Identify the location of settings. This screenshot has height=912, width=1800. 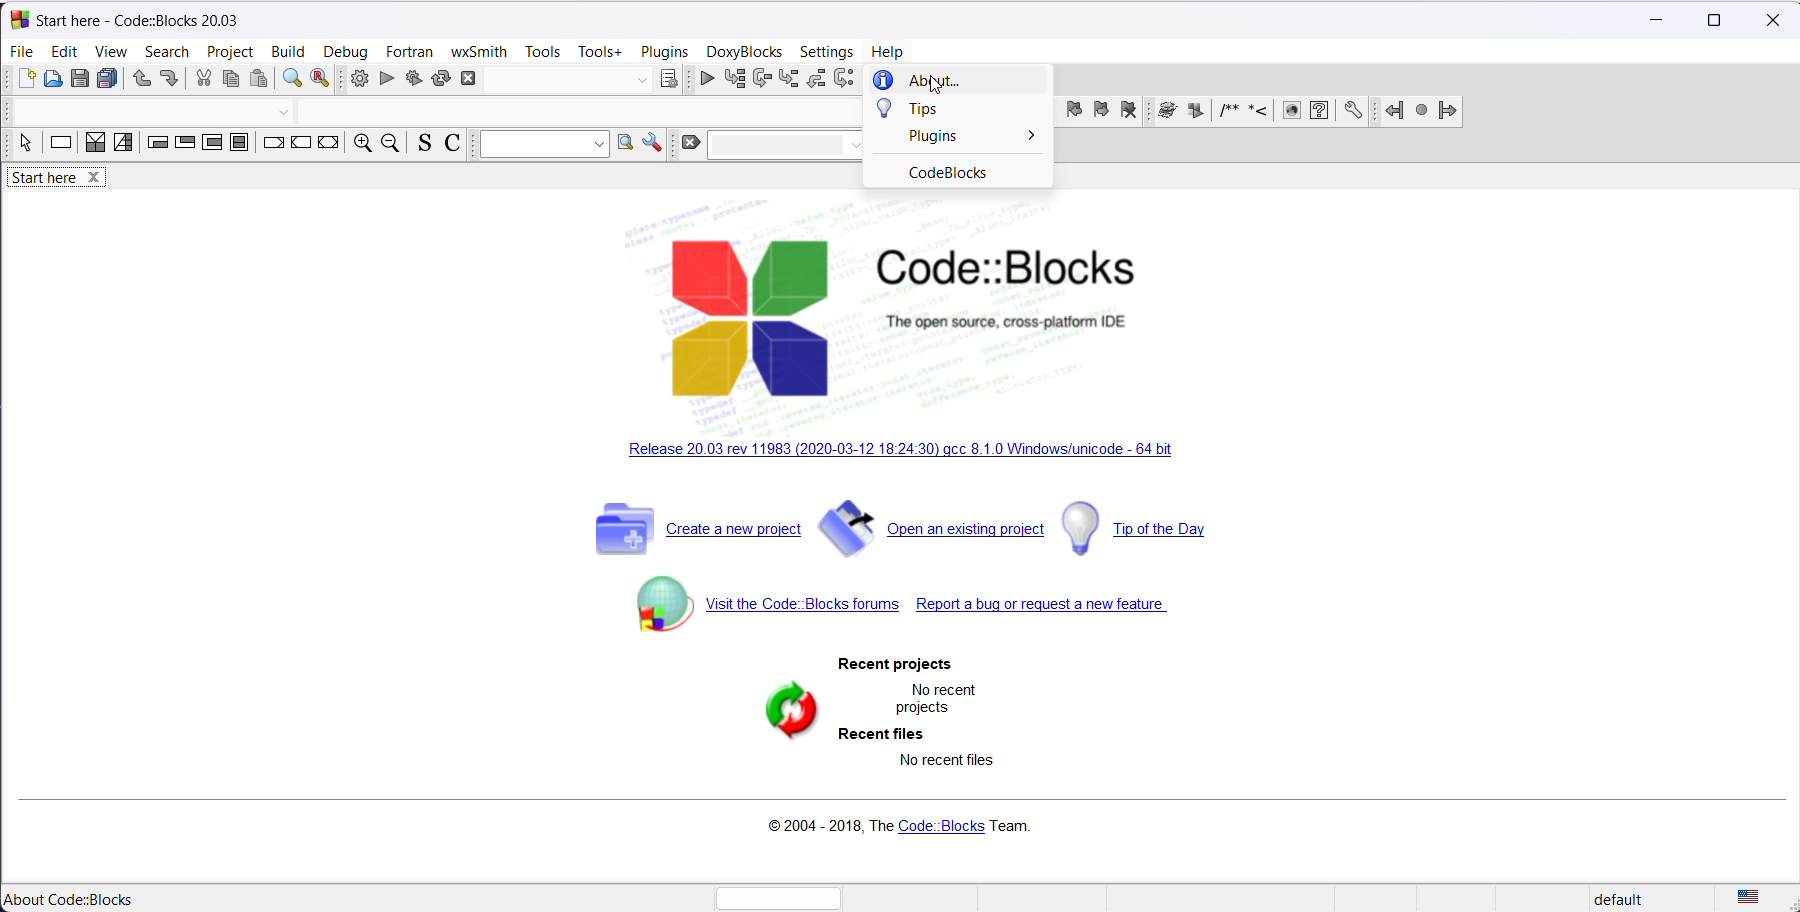
(1348, 111).